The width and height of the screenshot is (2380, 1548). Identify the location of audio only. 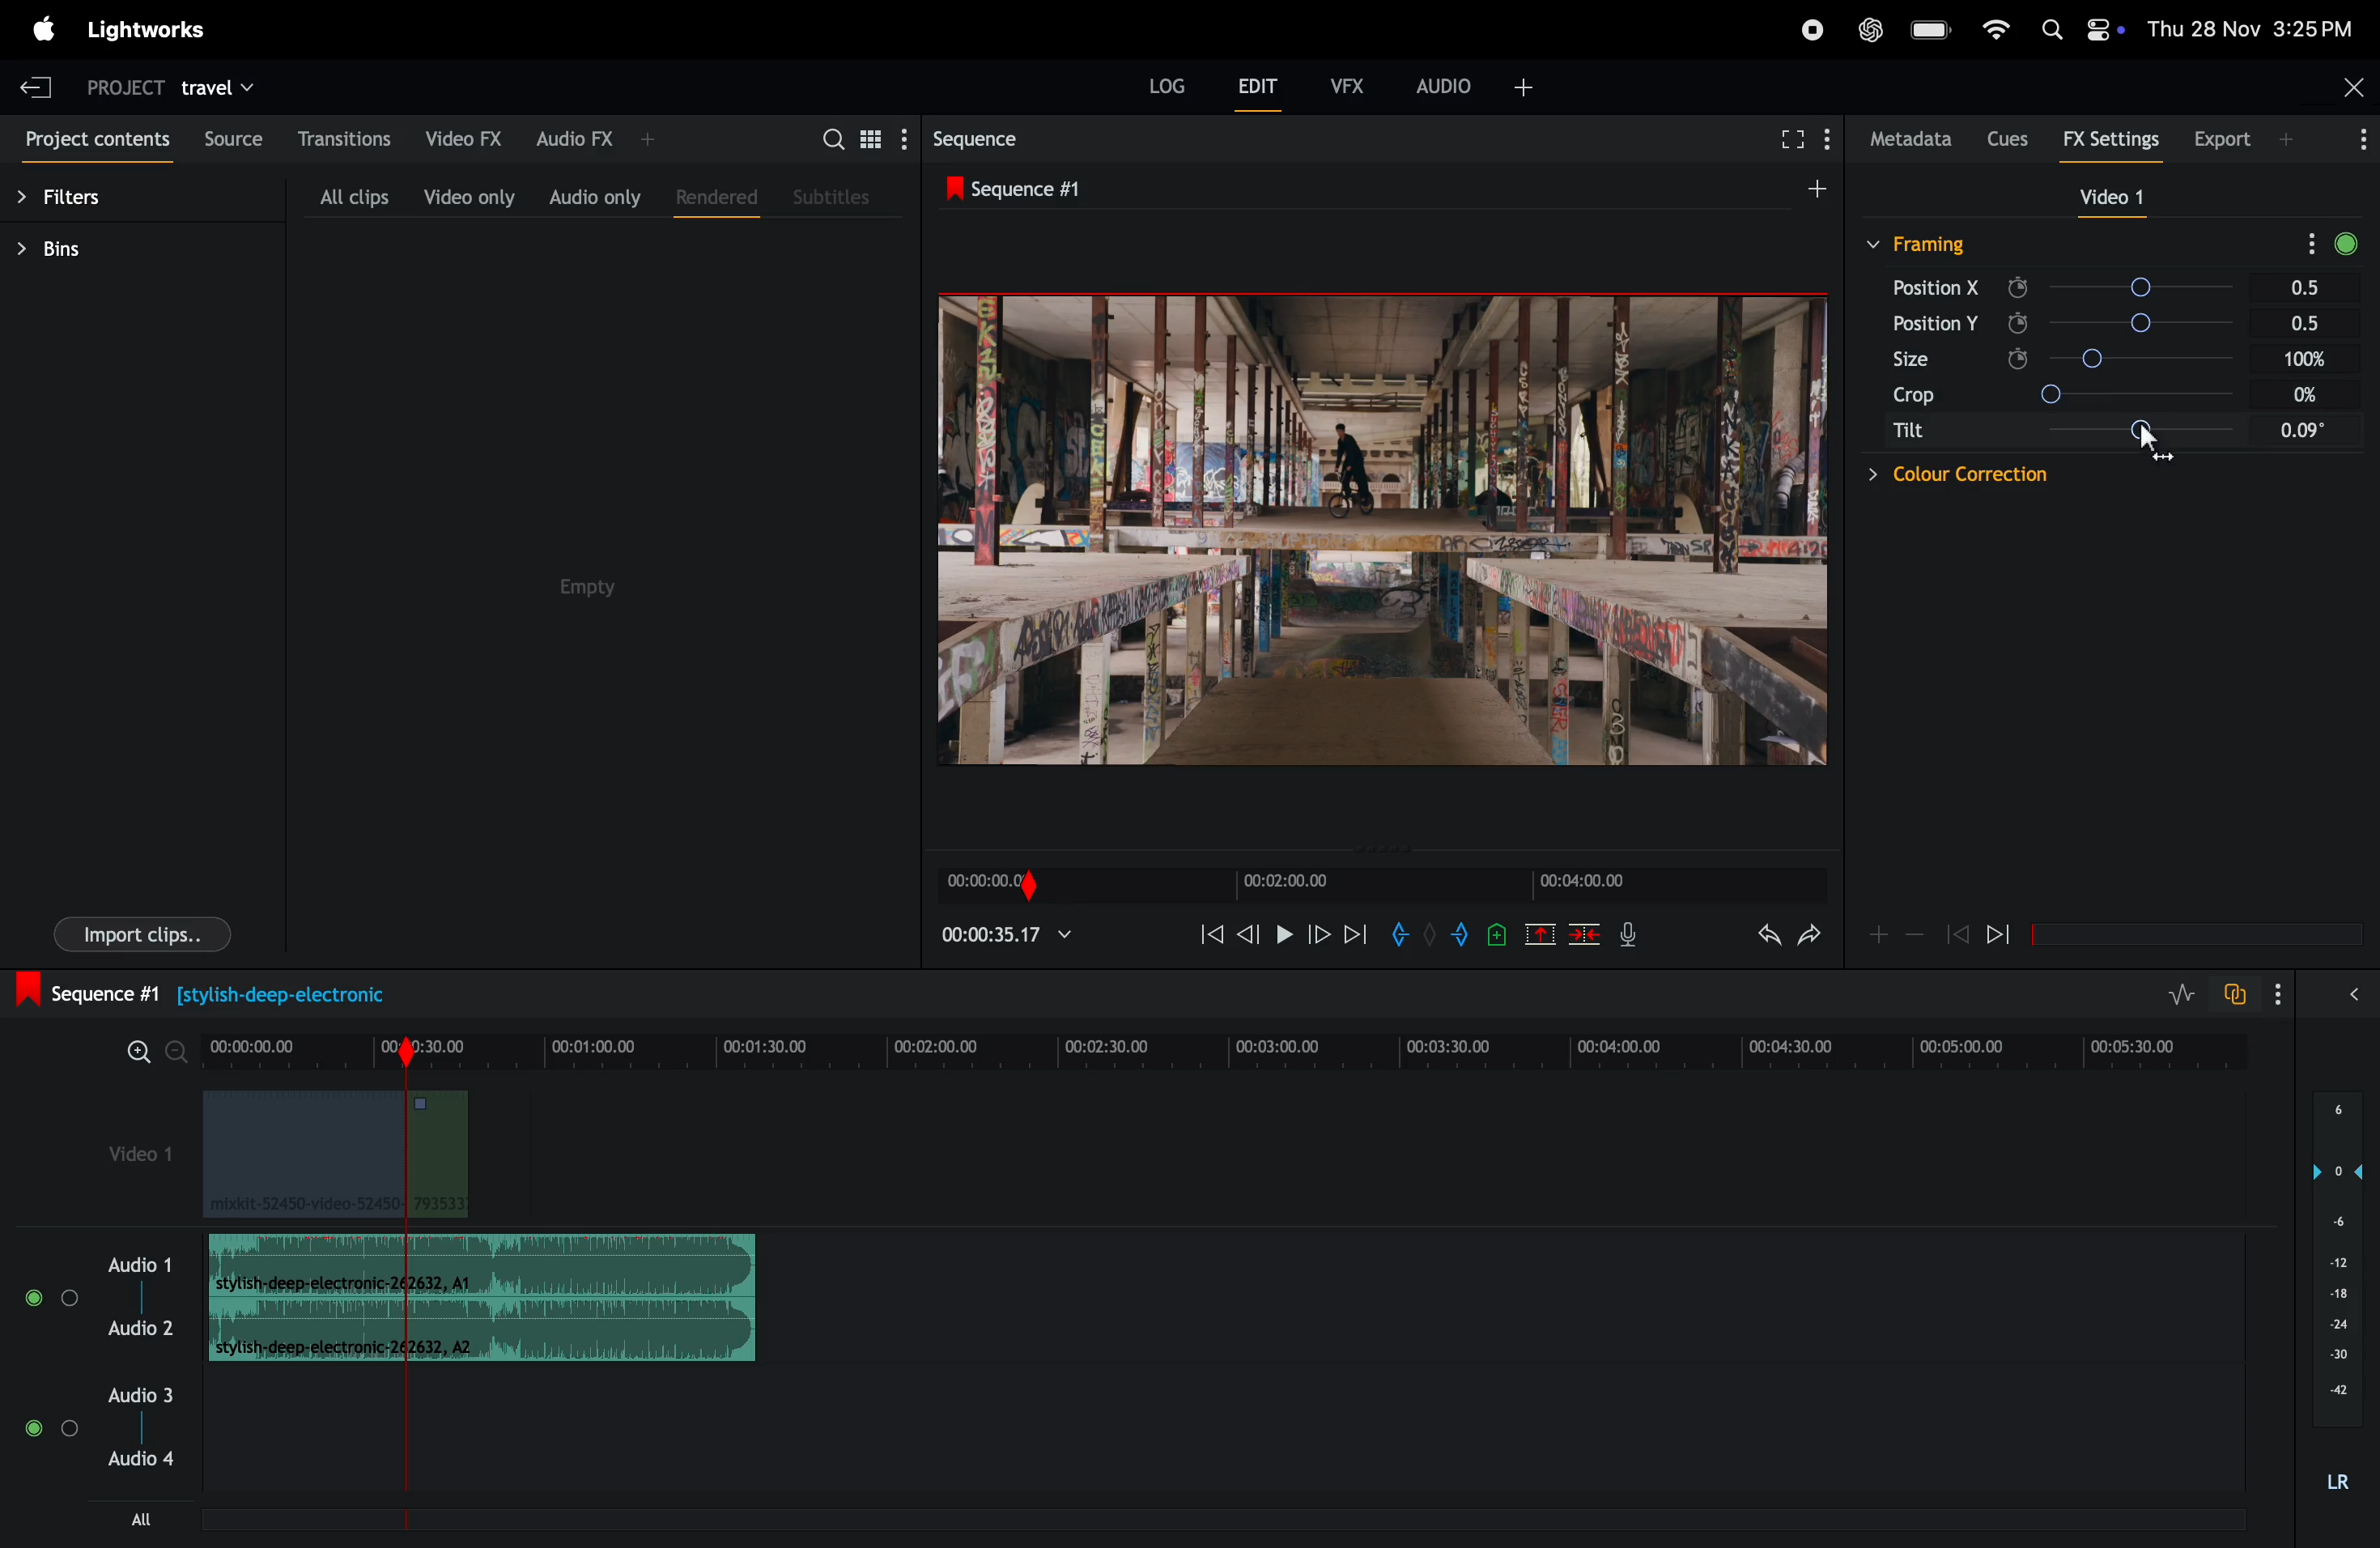
(590, 196).